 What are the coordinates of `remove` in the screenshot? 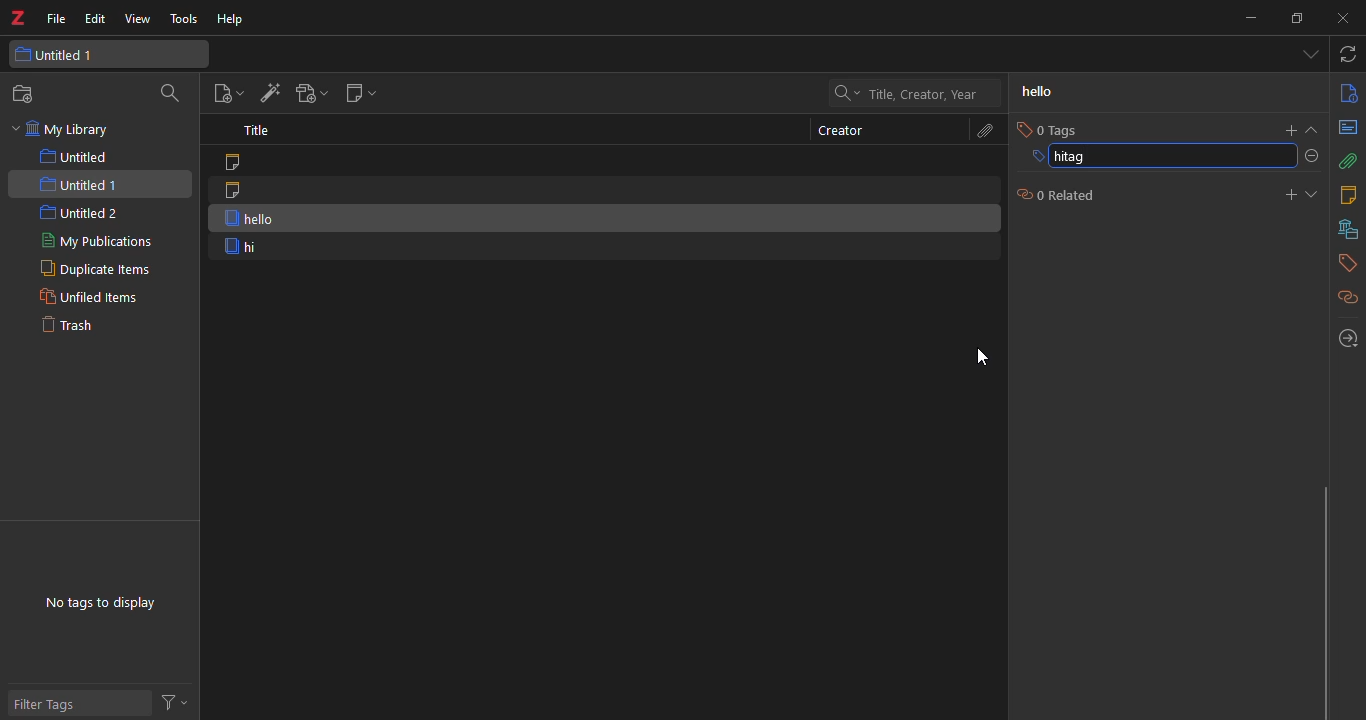 It's located at (1315, 157).